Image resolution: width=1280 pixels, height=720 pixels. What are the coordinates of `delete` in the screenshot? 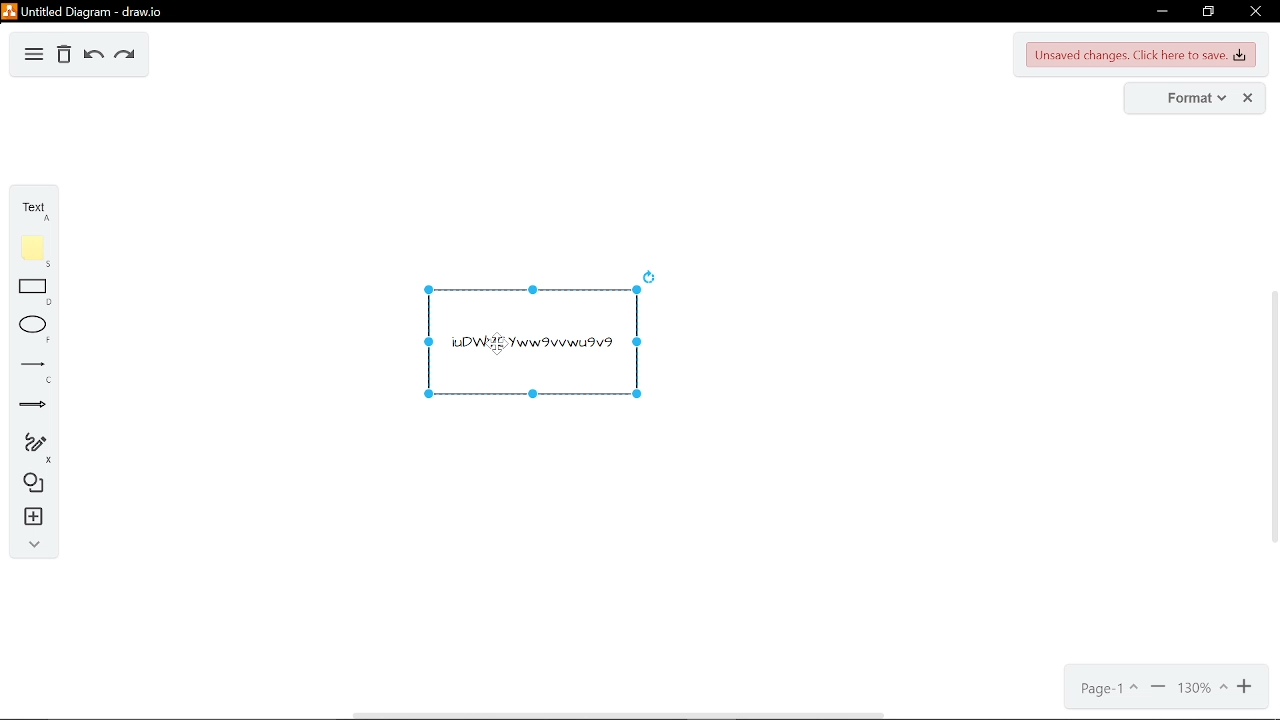 It's located at (64, 56).